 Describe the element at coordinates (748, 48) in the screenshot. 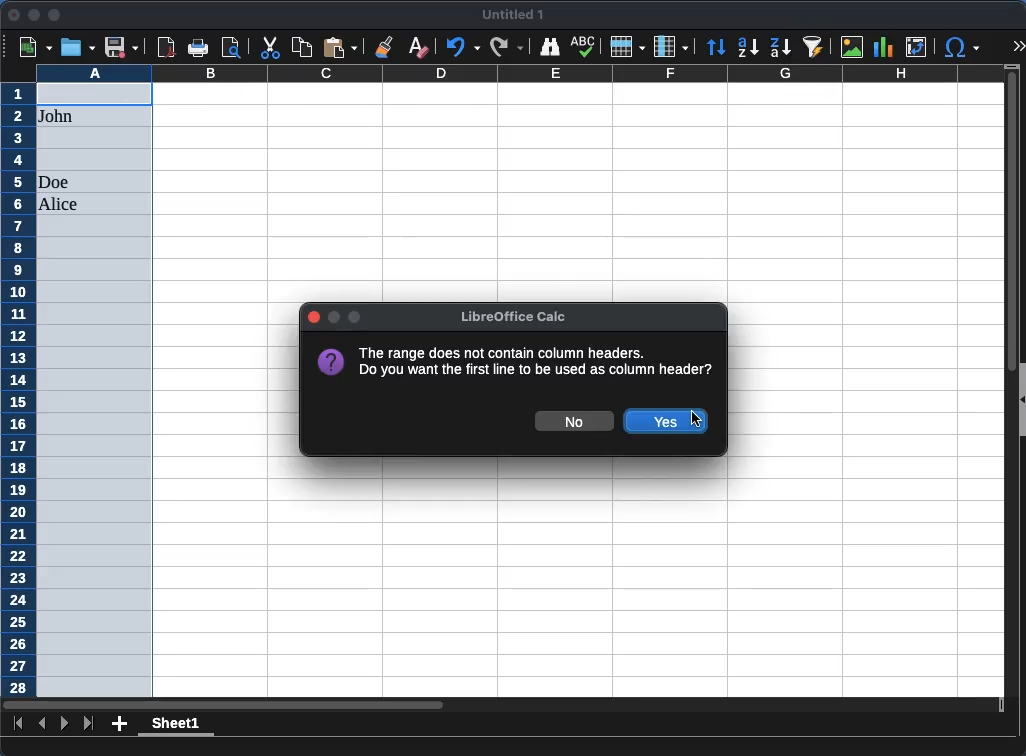

I see `ascending` at that location.